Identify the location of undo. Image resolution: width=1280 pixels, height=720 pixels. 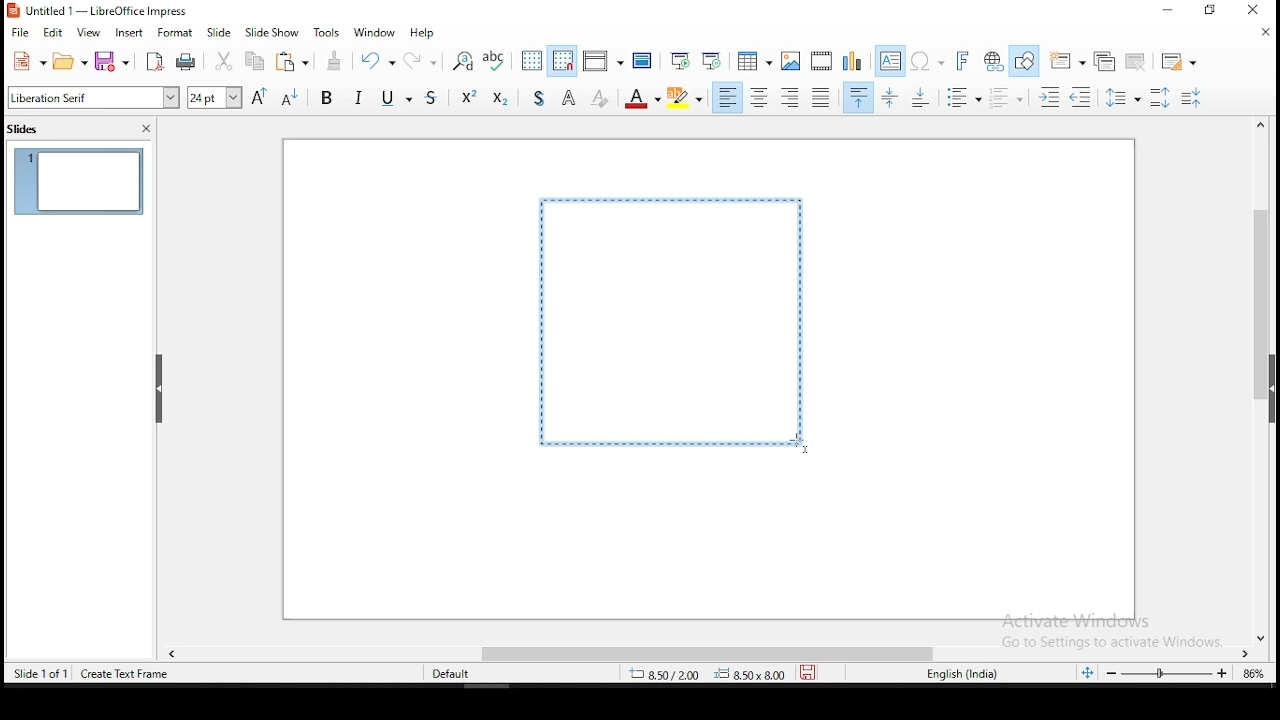
(376, 60).